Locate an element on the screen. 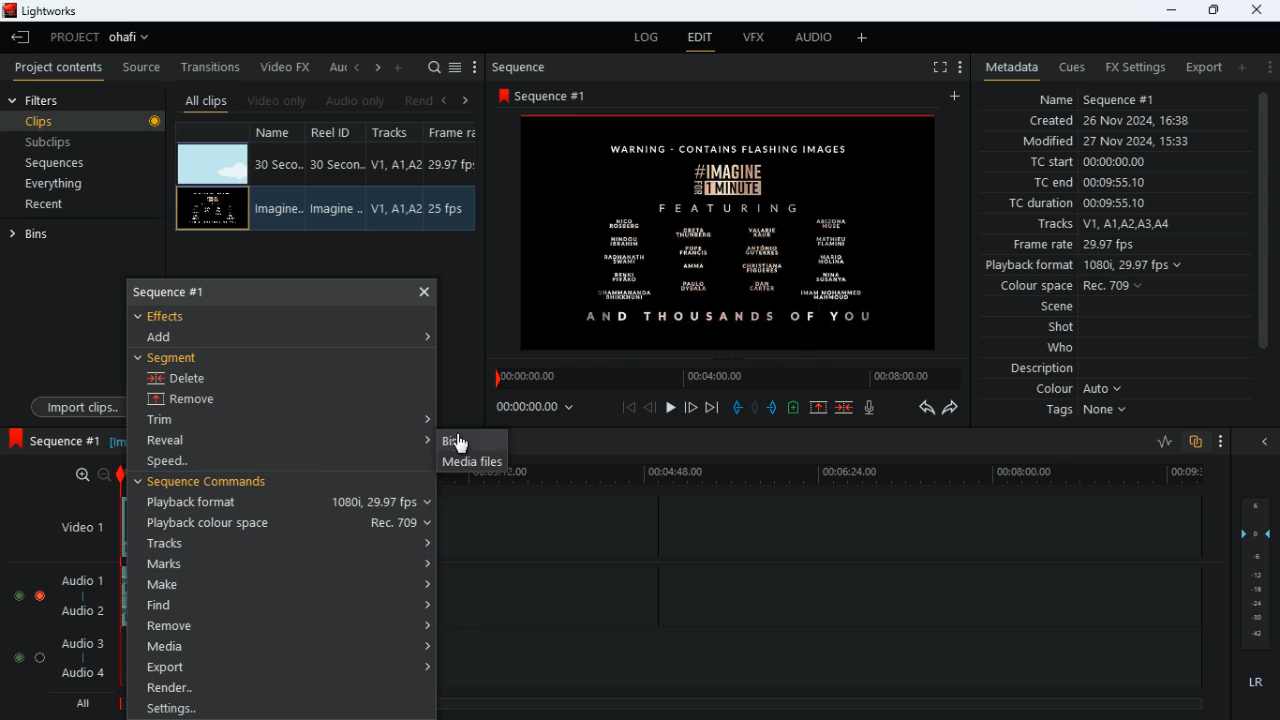 The width and height of the screenshot is (1280, 720). layers is located at coordinates (1260, 575).